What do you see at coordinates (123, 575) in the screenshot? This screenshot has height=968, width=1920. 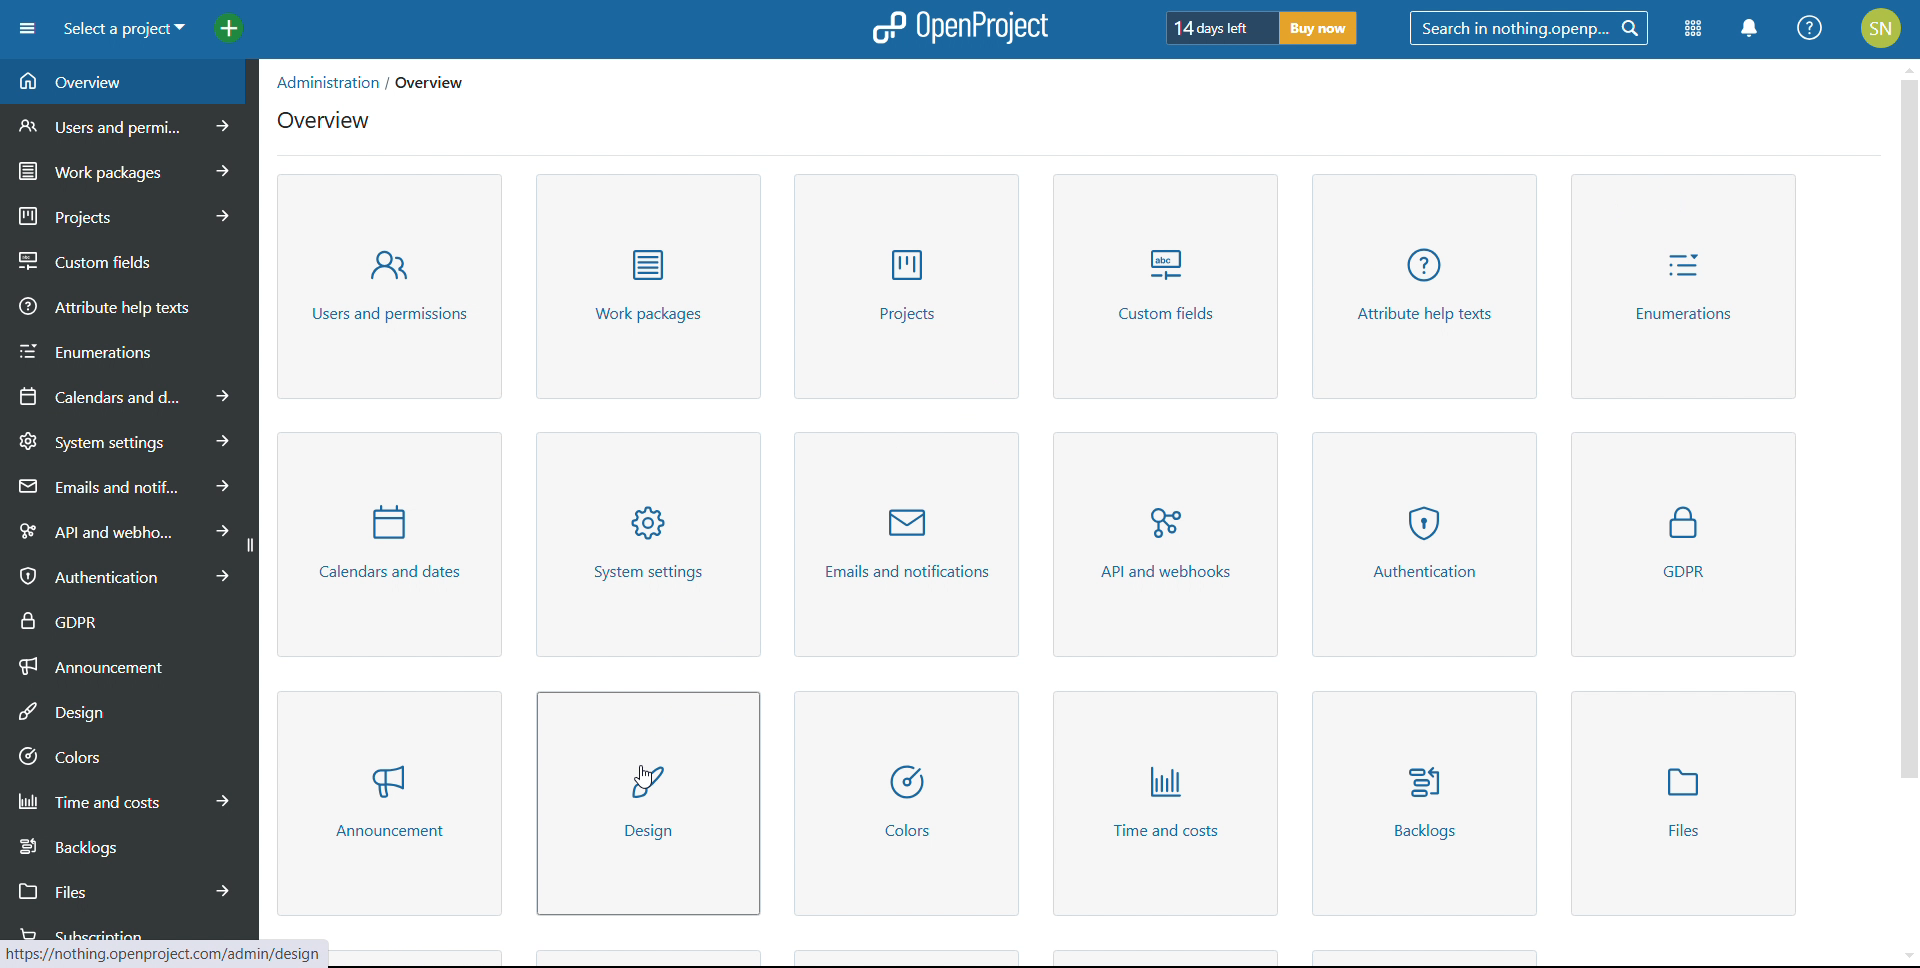 I see `authentication` at bounding box center [123, 575].